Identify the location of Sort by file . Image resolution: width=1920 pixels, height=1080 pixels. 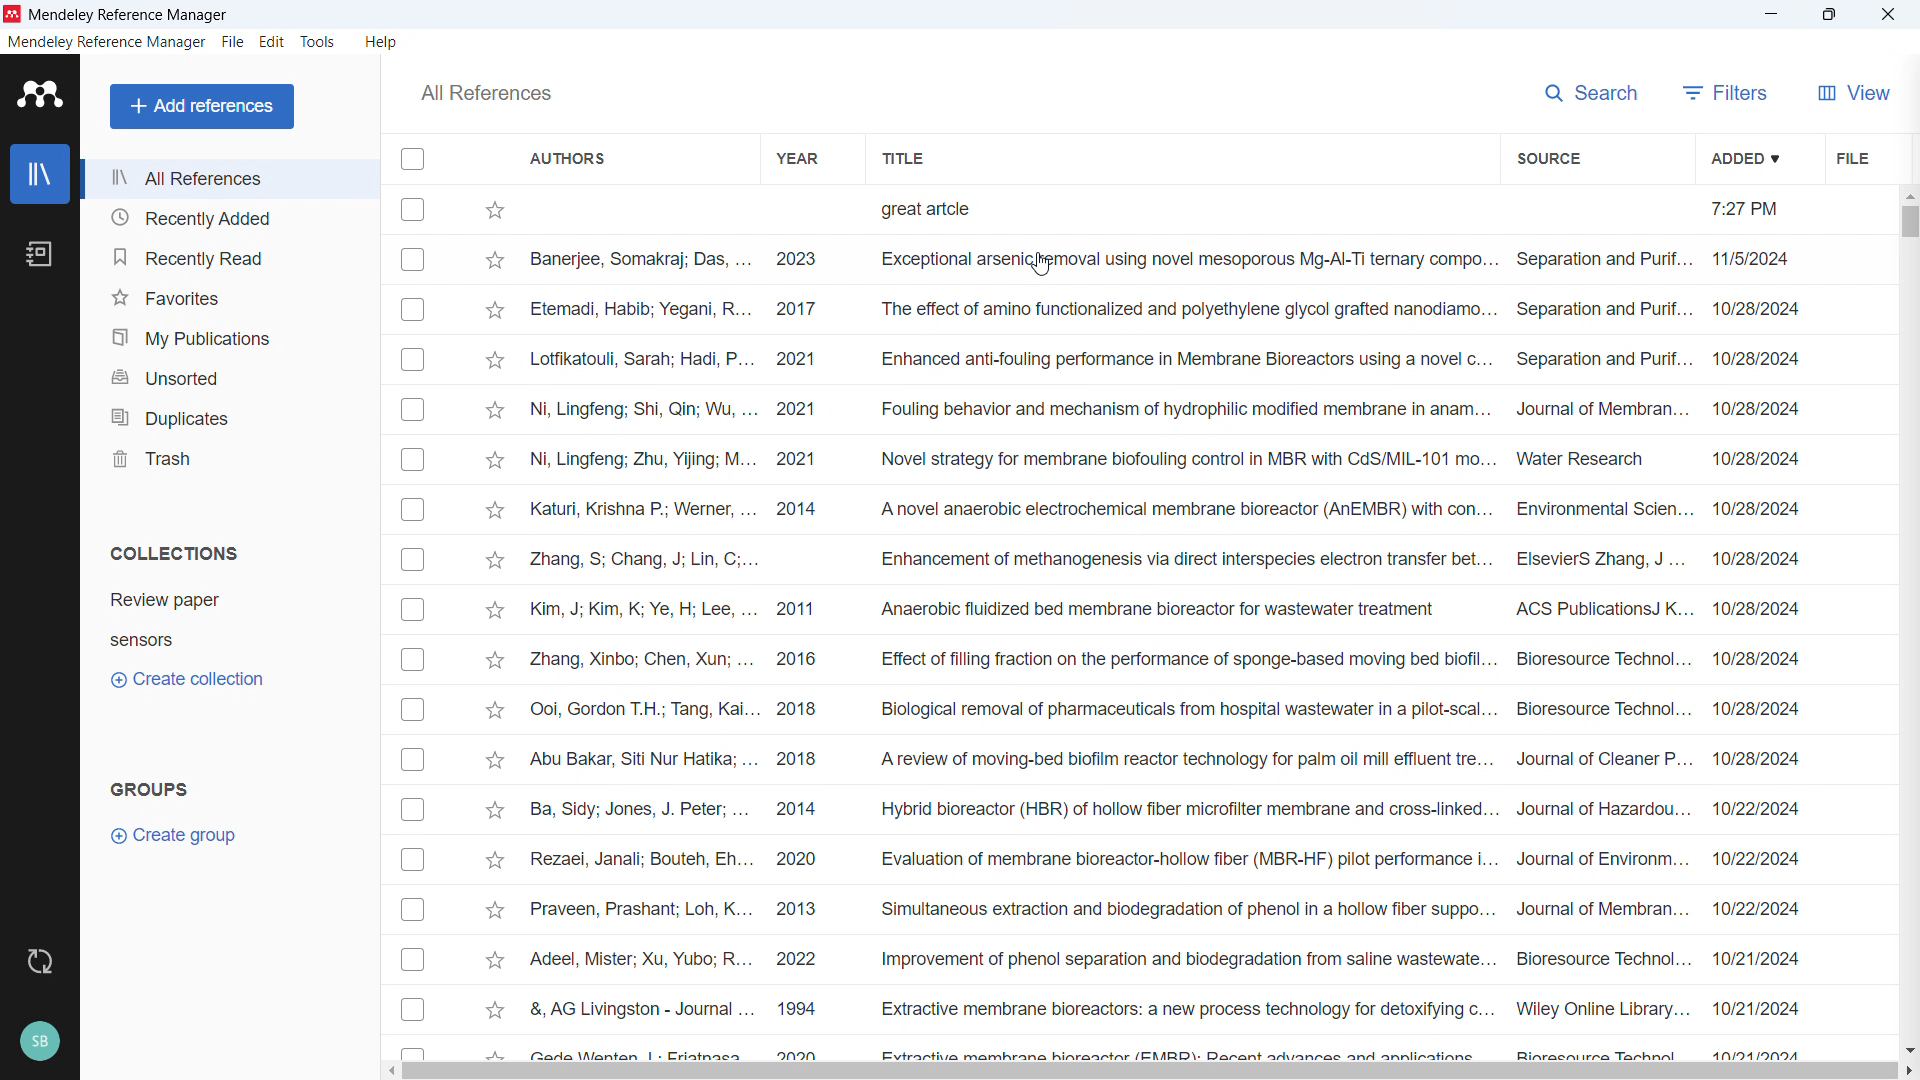
(1852, 156).